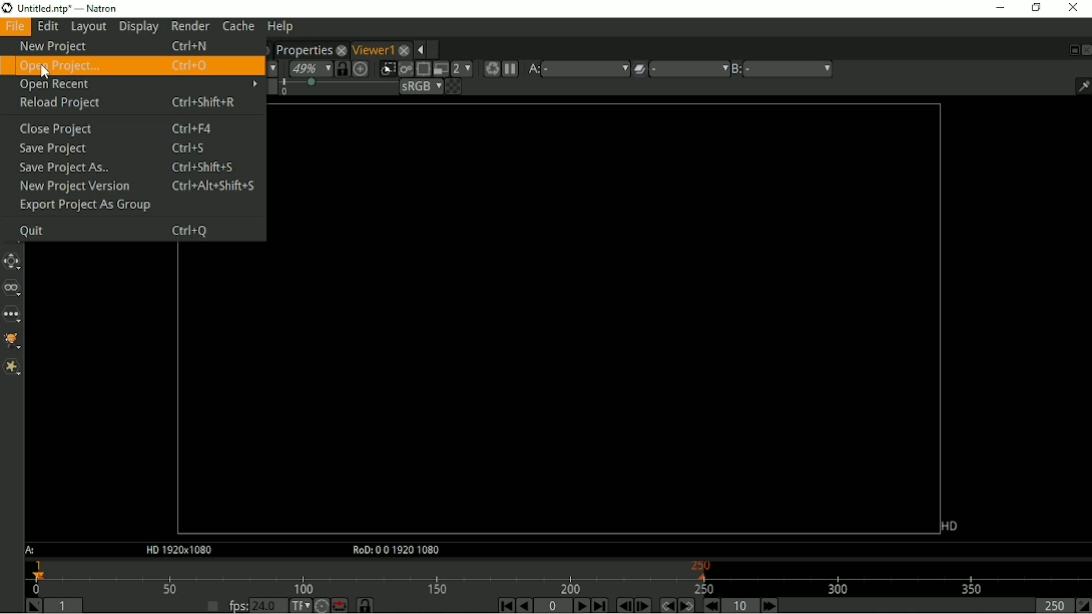 The height and width of the screenshot is (614, 1092). Describe the element at coordinates (558, 576) in the screenshot. I see `Timeline` at that location.